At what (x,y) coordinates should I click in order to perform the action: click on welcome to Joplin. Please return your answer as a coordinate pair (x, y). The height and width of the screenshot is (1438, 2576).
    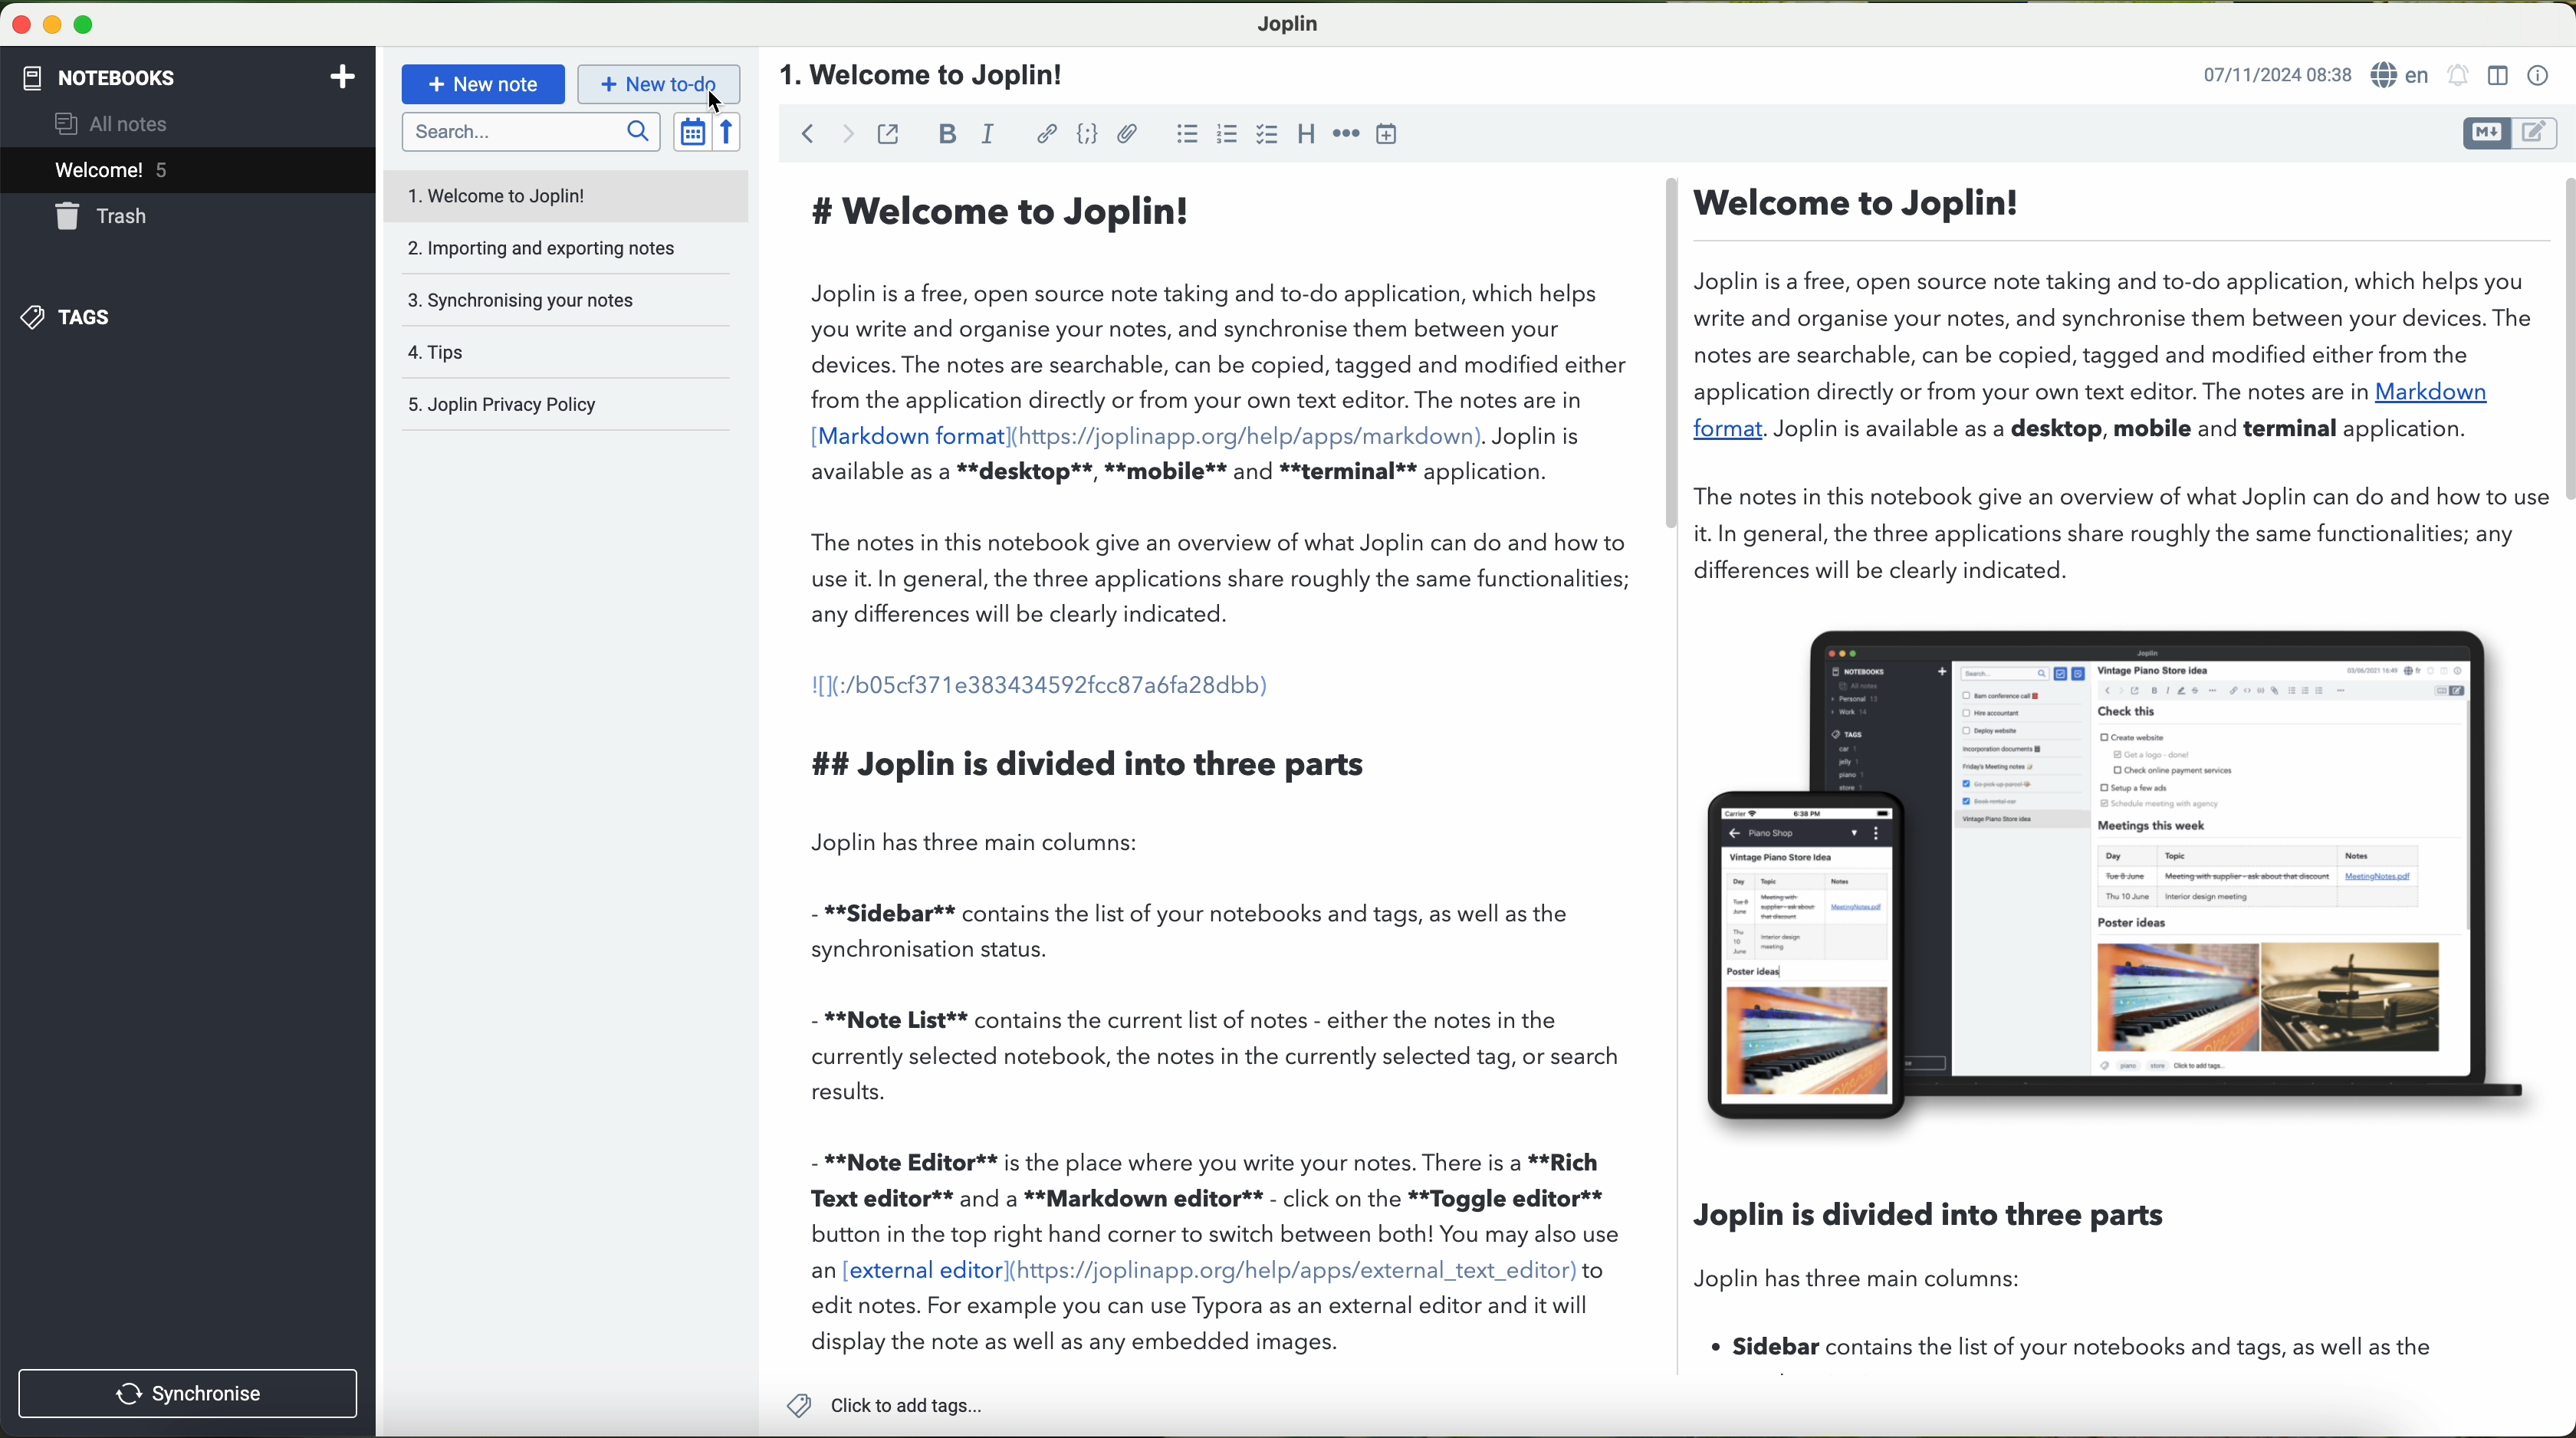
    Looking at the image, I should click on (570, 196).